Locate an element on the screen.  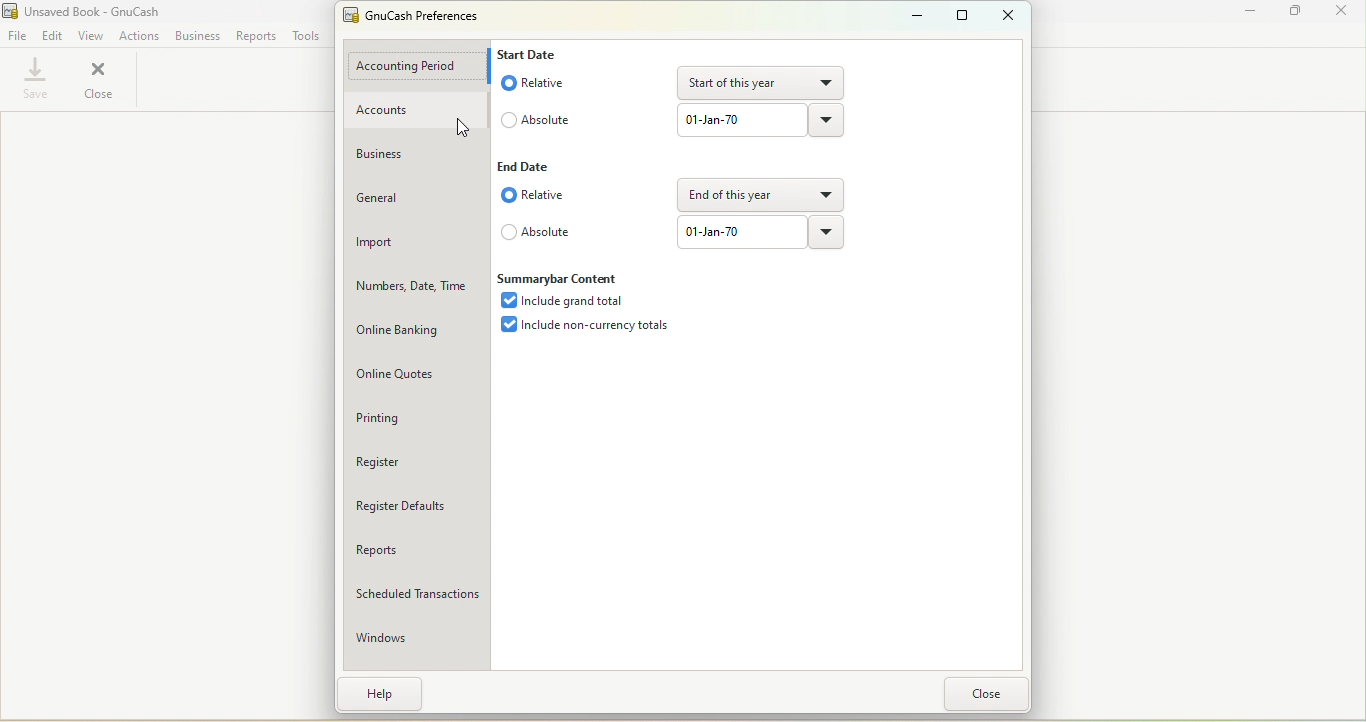
Relative is located at coordinates (537, 198).